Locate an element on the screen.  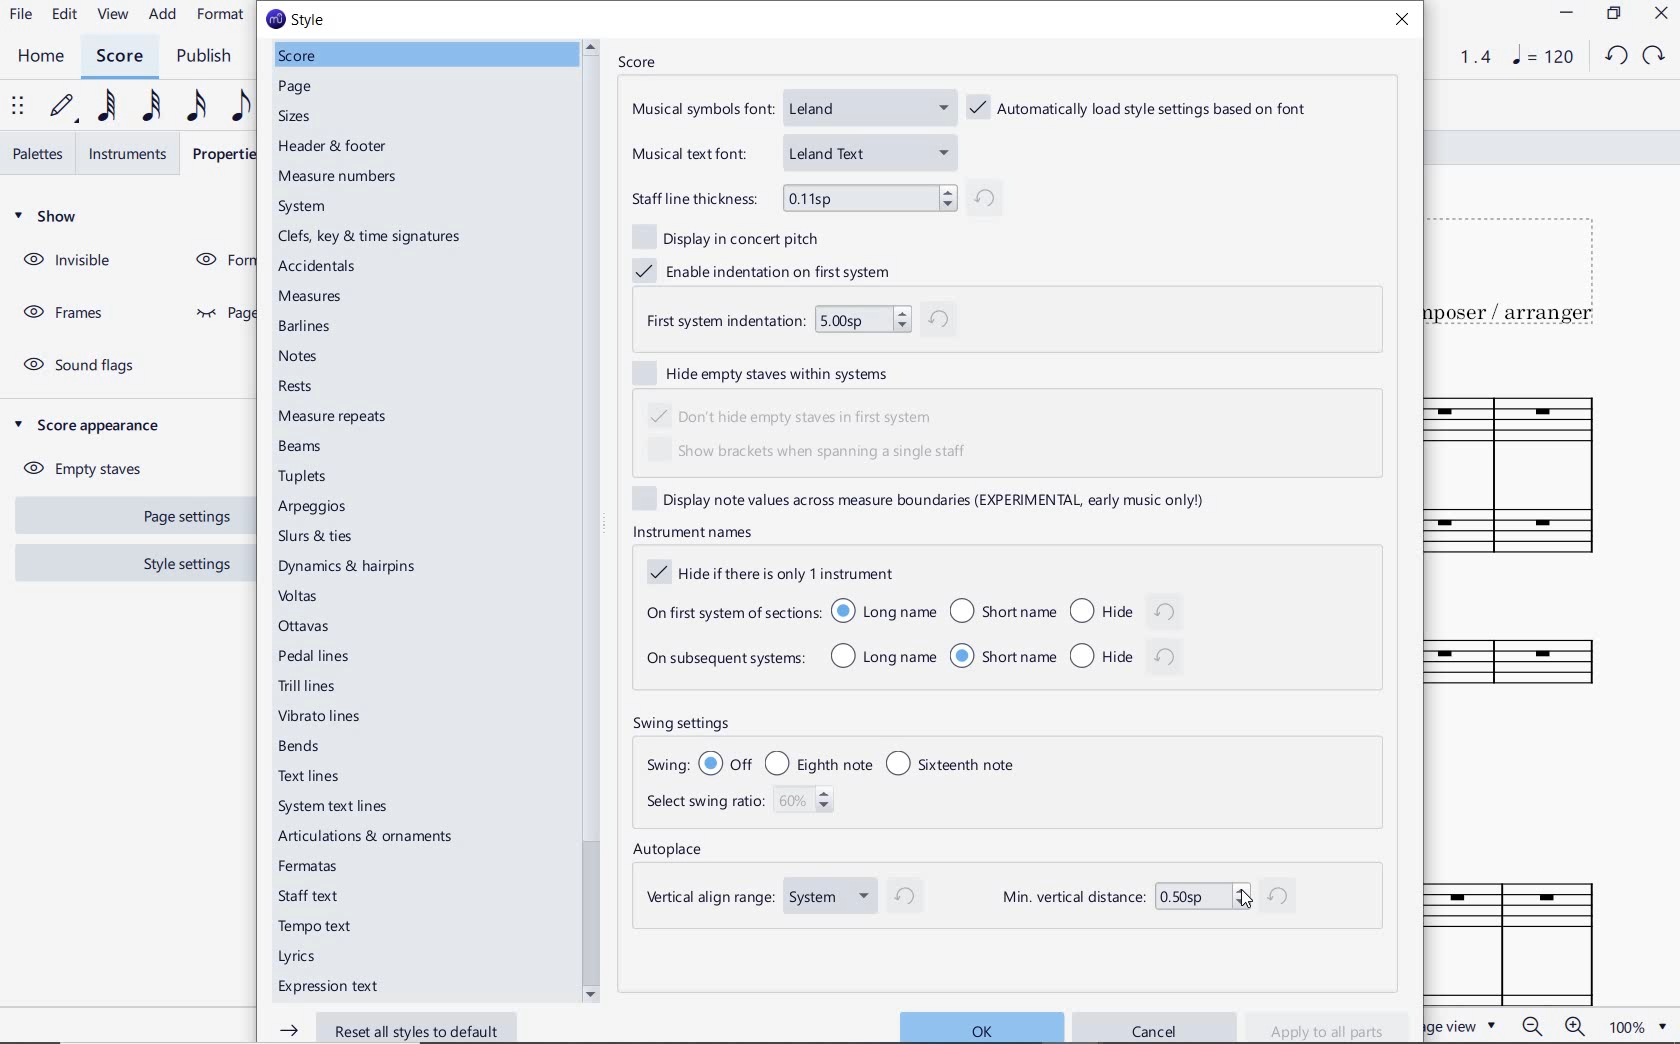
SHOW BRACKETS  is located at coordinates (812, 453).